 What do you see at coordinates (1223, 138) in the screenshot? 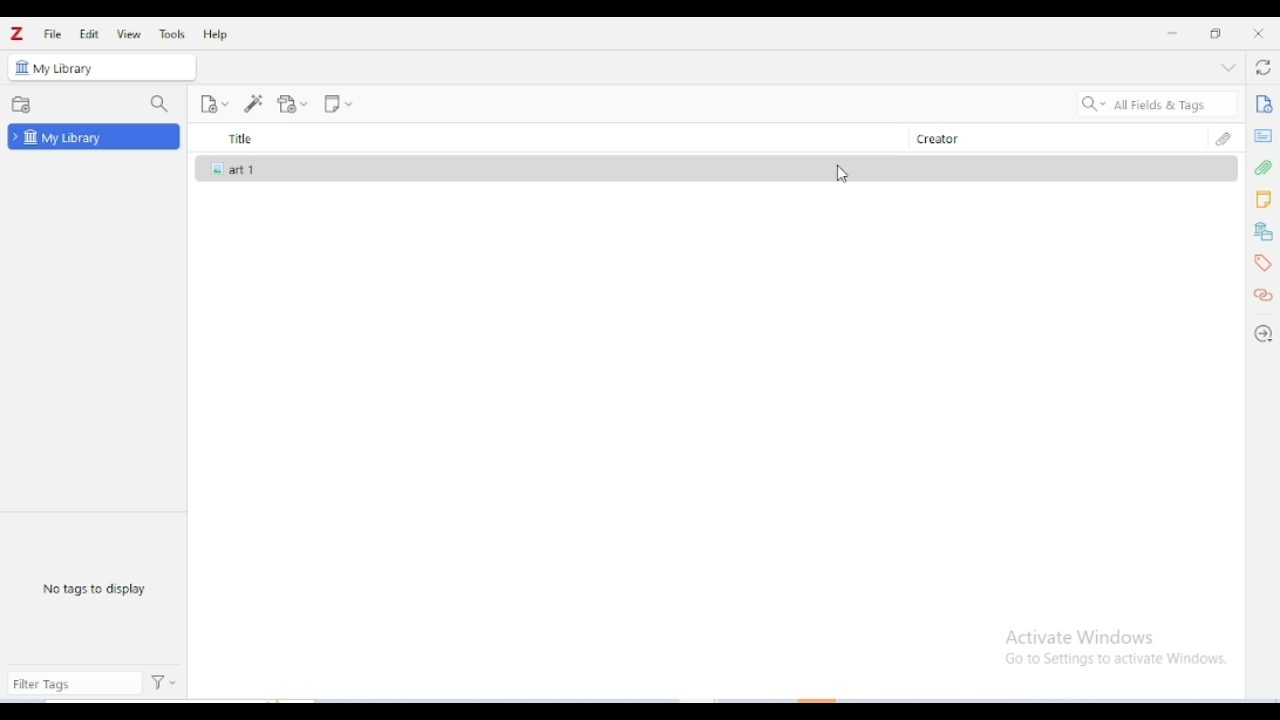
I see `attachments` at bounding box center [1223, 138].